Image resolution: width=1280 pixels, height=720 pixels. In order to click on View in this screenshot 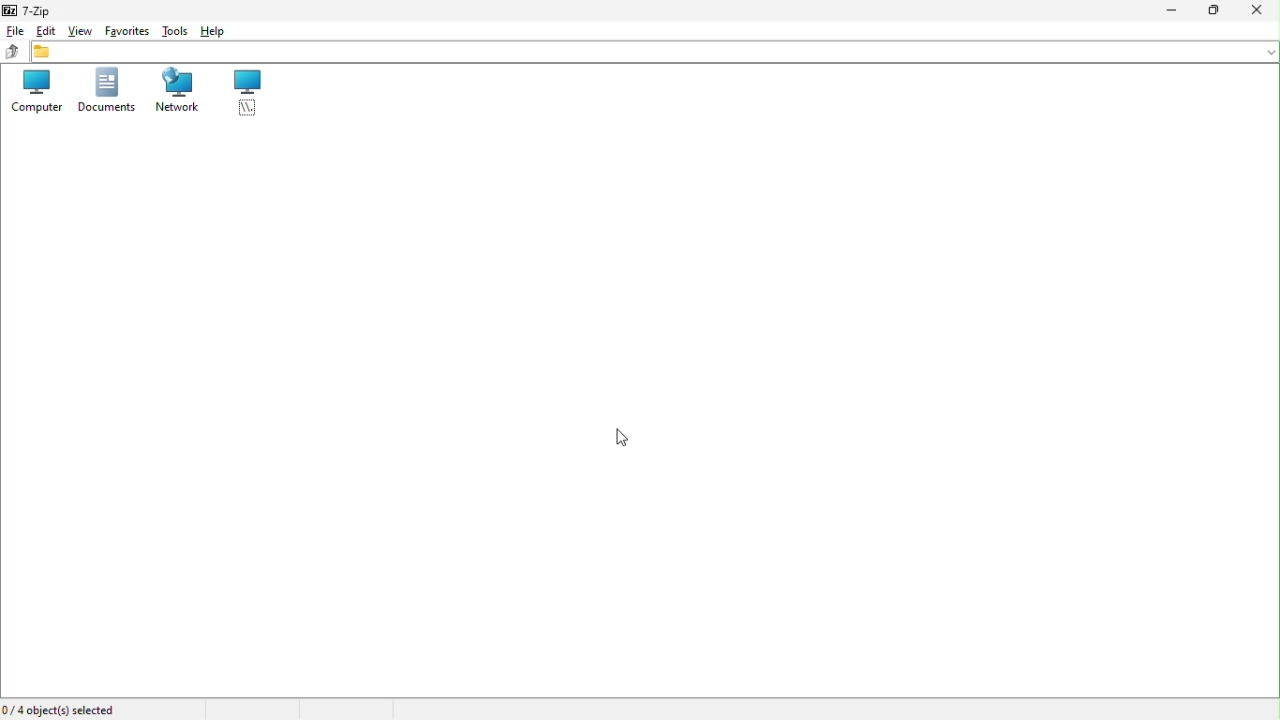, I will do `click(81, 29)`.